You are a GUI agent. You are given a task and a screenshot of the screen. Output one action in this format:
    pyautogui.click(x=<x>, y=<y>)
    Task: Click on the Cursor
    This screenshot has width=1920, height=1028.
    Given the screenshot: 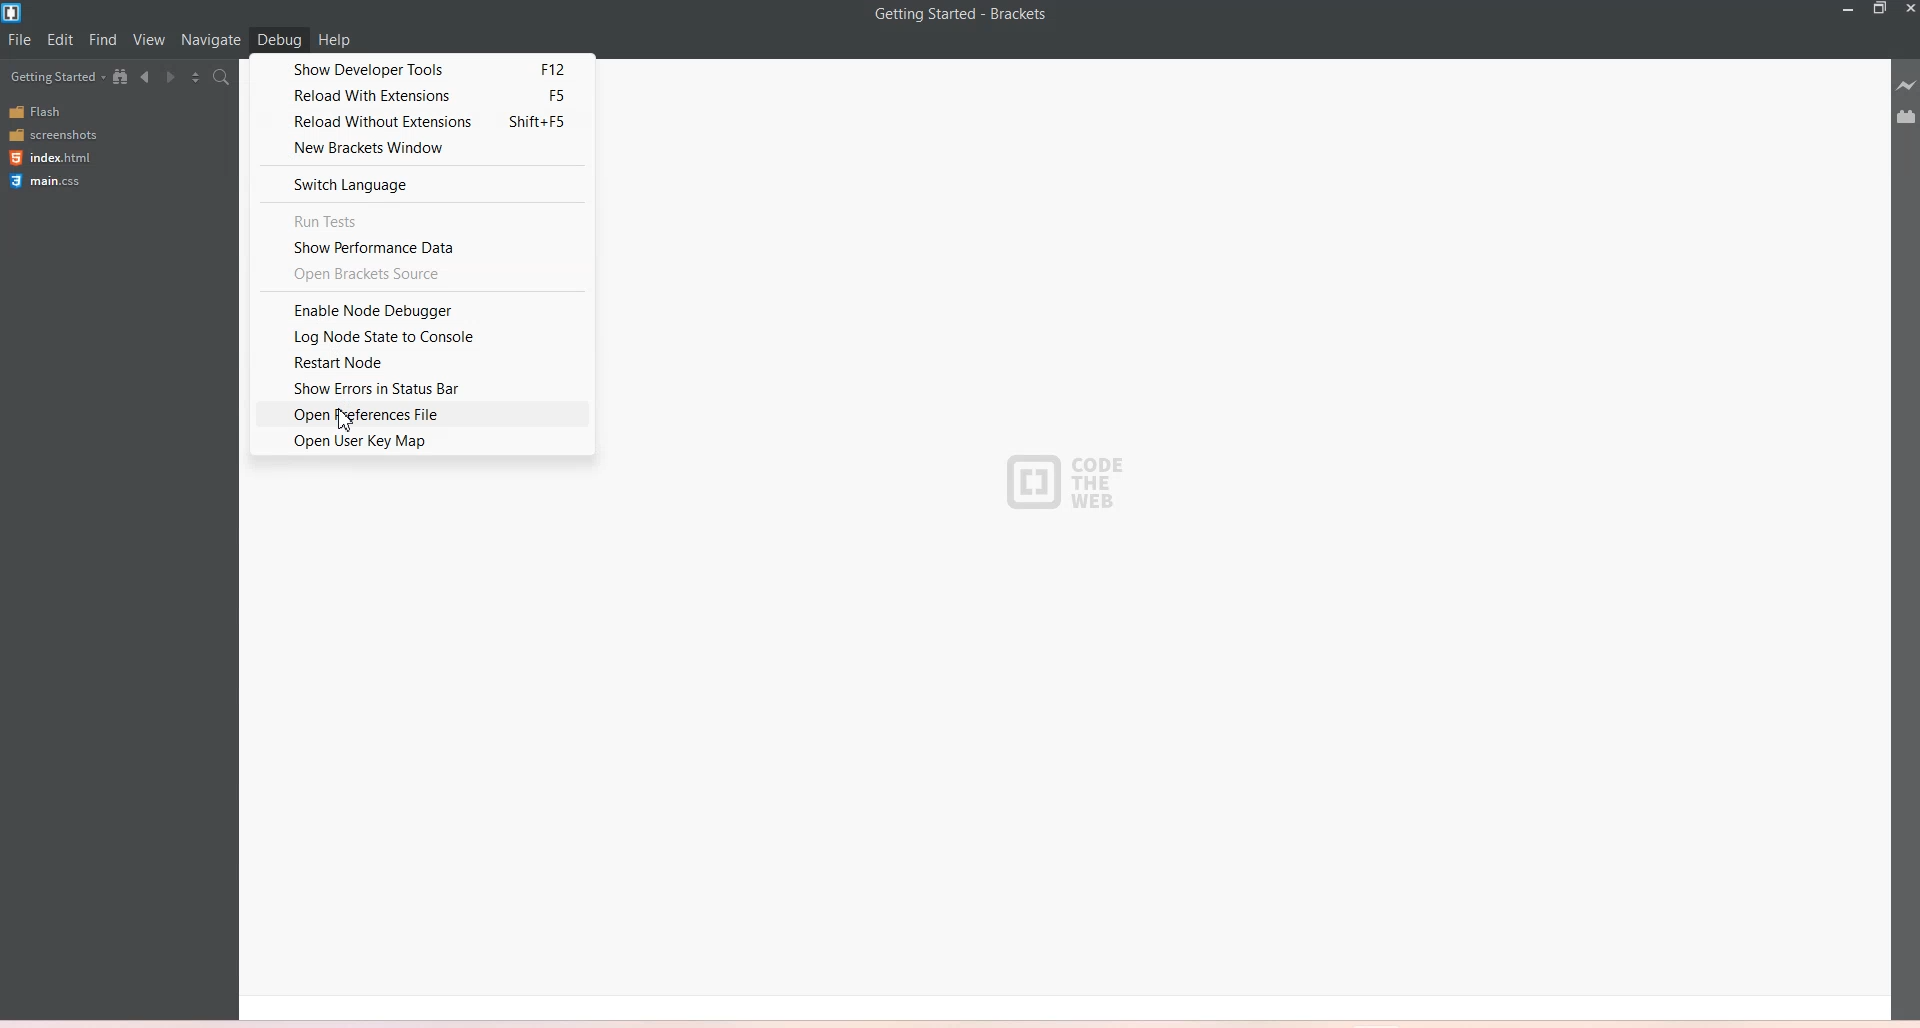 What is the action you would take?
    pyautogui.click(x=348, y=419)
    